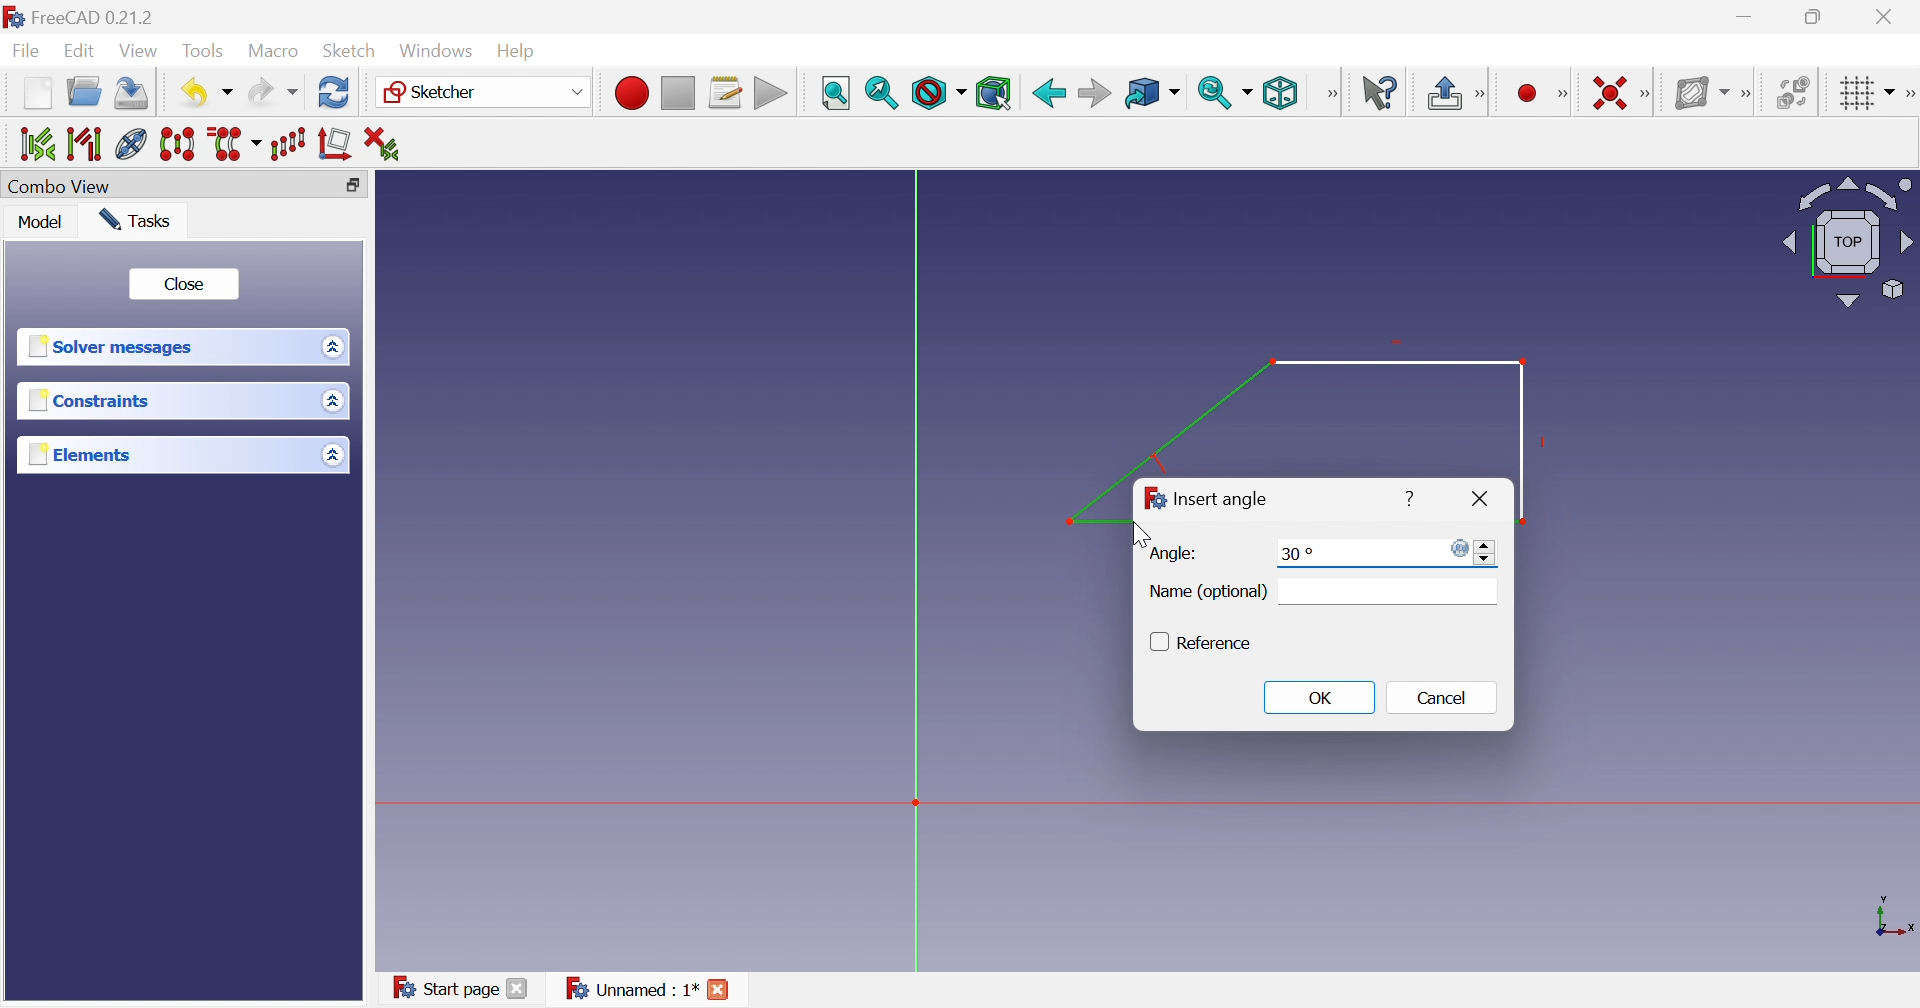 This screenshot has height=1008, width=1920. Describe the element at coordinates (1215, 93) in the screenshot. I see `Sync view` at that location.